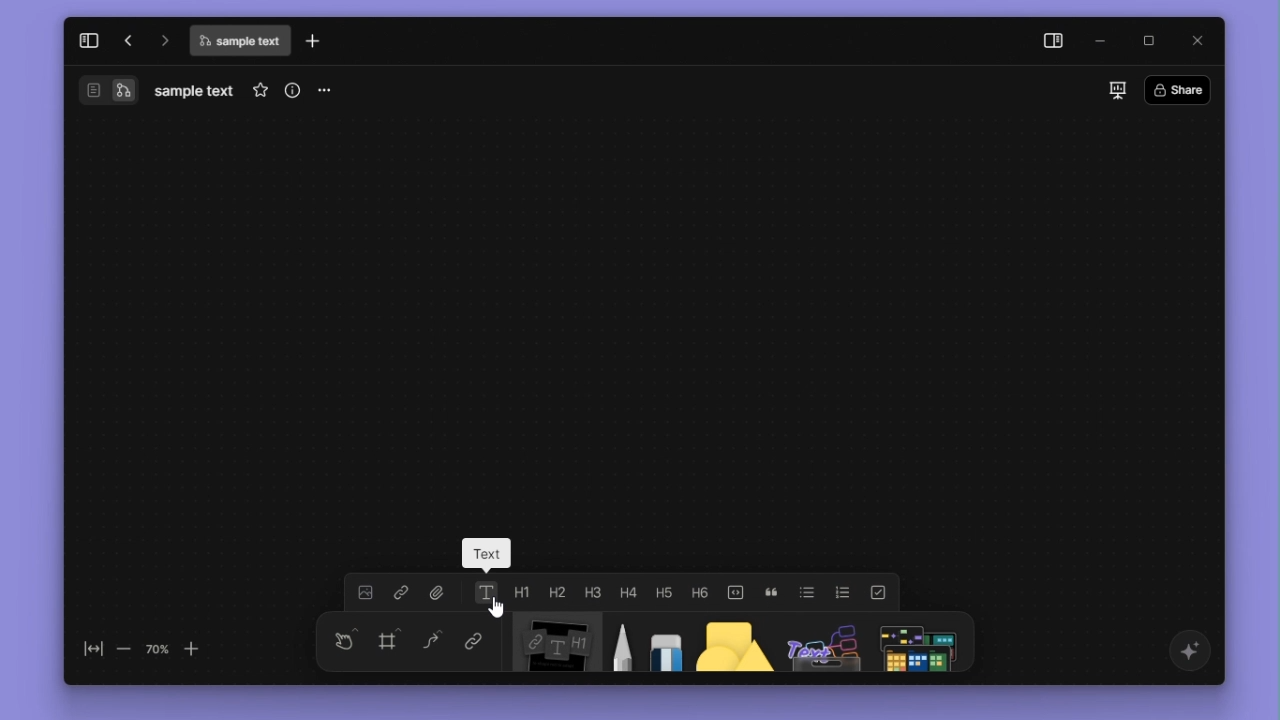  What do you see at coordinates (843, 591) in the screenshot?
I see `numbered list` at bounding box center [843, 591].